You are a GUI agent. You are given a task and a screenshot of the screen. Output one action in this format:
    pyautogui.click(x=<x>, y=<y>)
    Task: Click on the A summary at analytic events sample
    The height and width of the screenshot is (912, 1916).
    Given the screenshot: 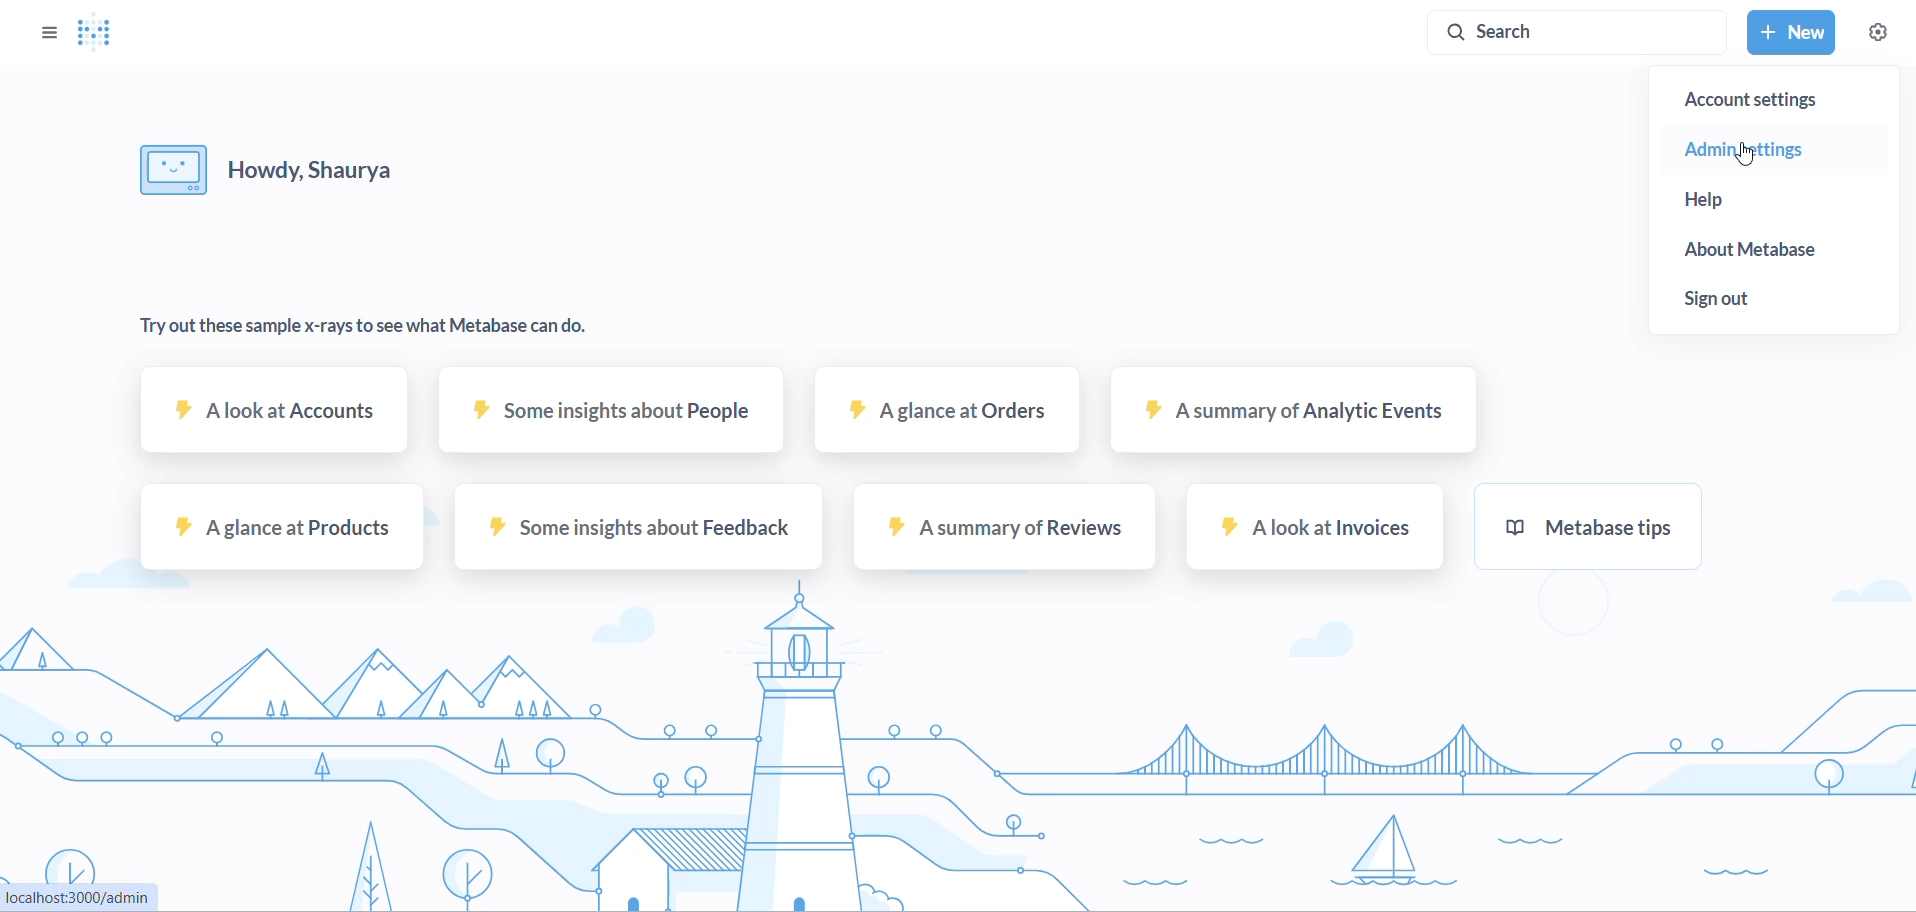 What is the action you would take?
    pyautogui.click(x=1295, y=414)
    